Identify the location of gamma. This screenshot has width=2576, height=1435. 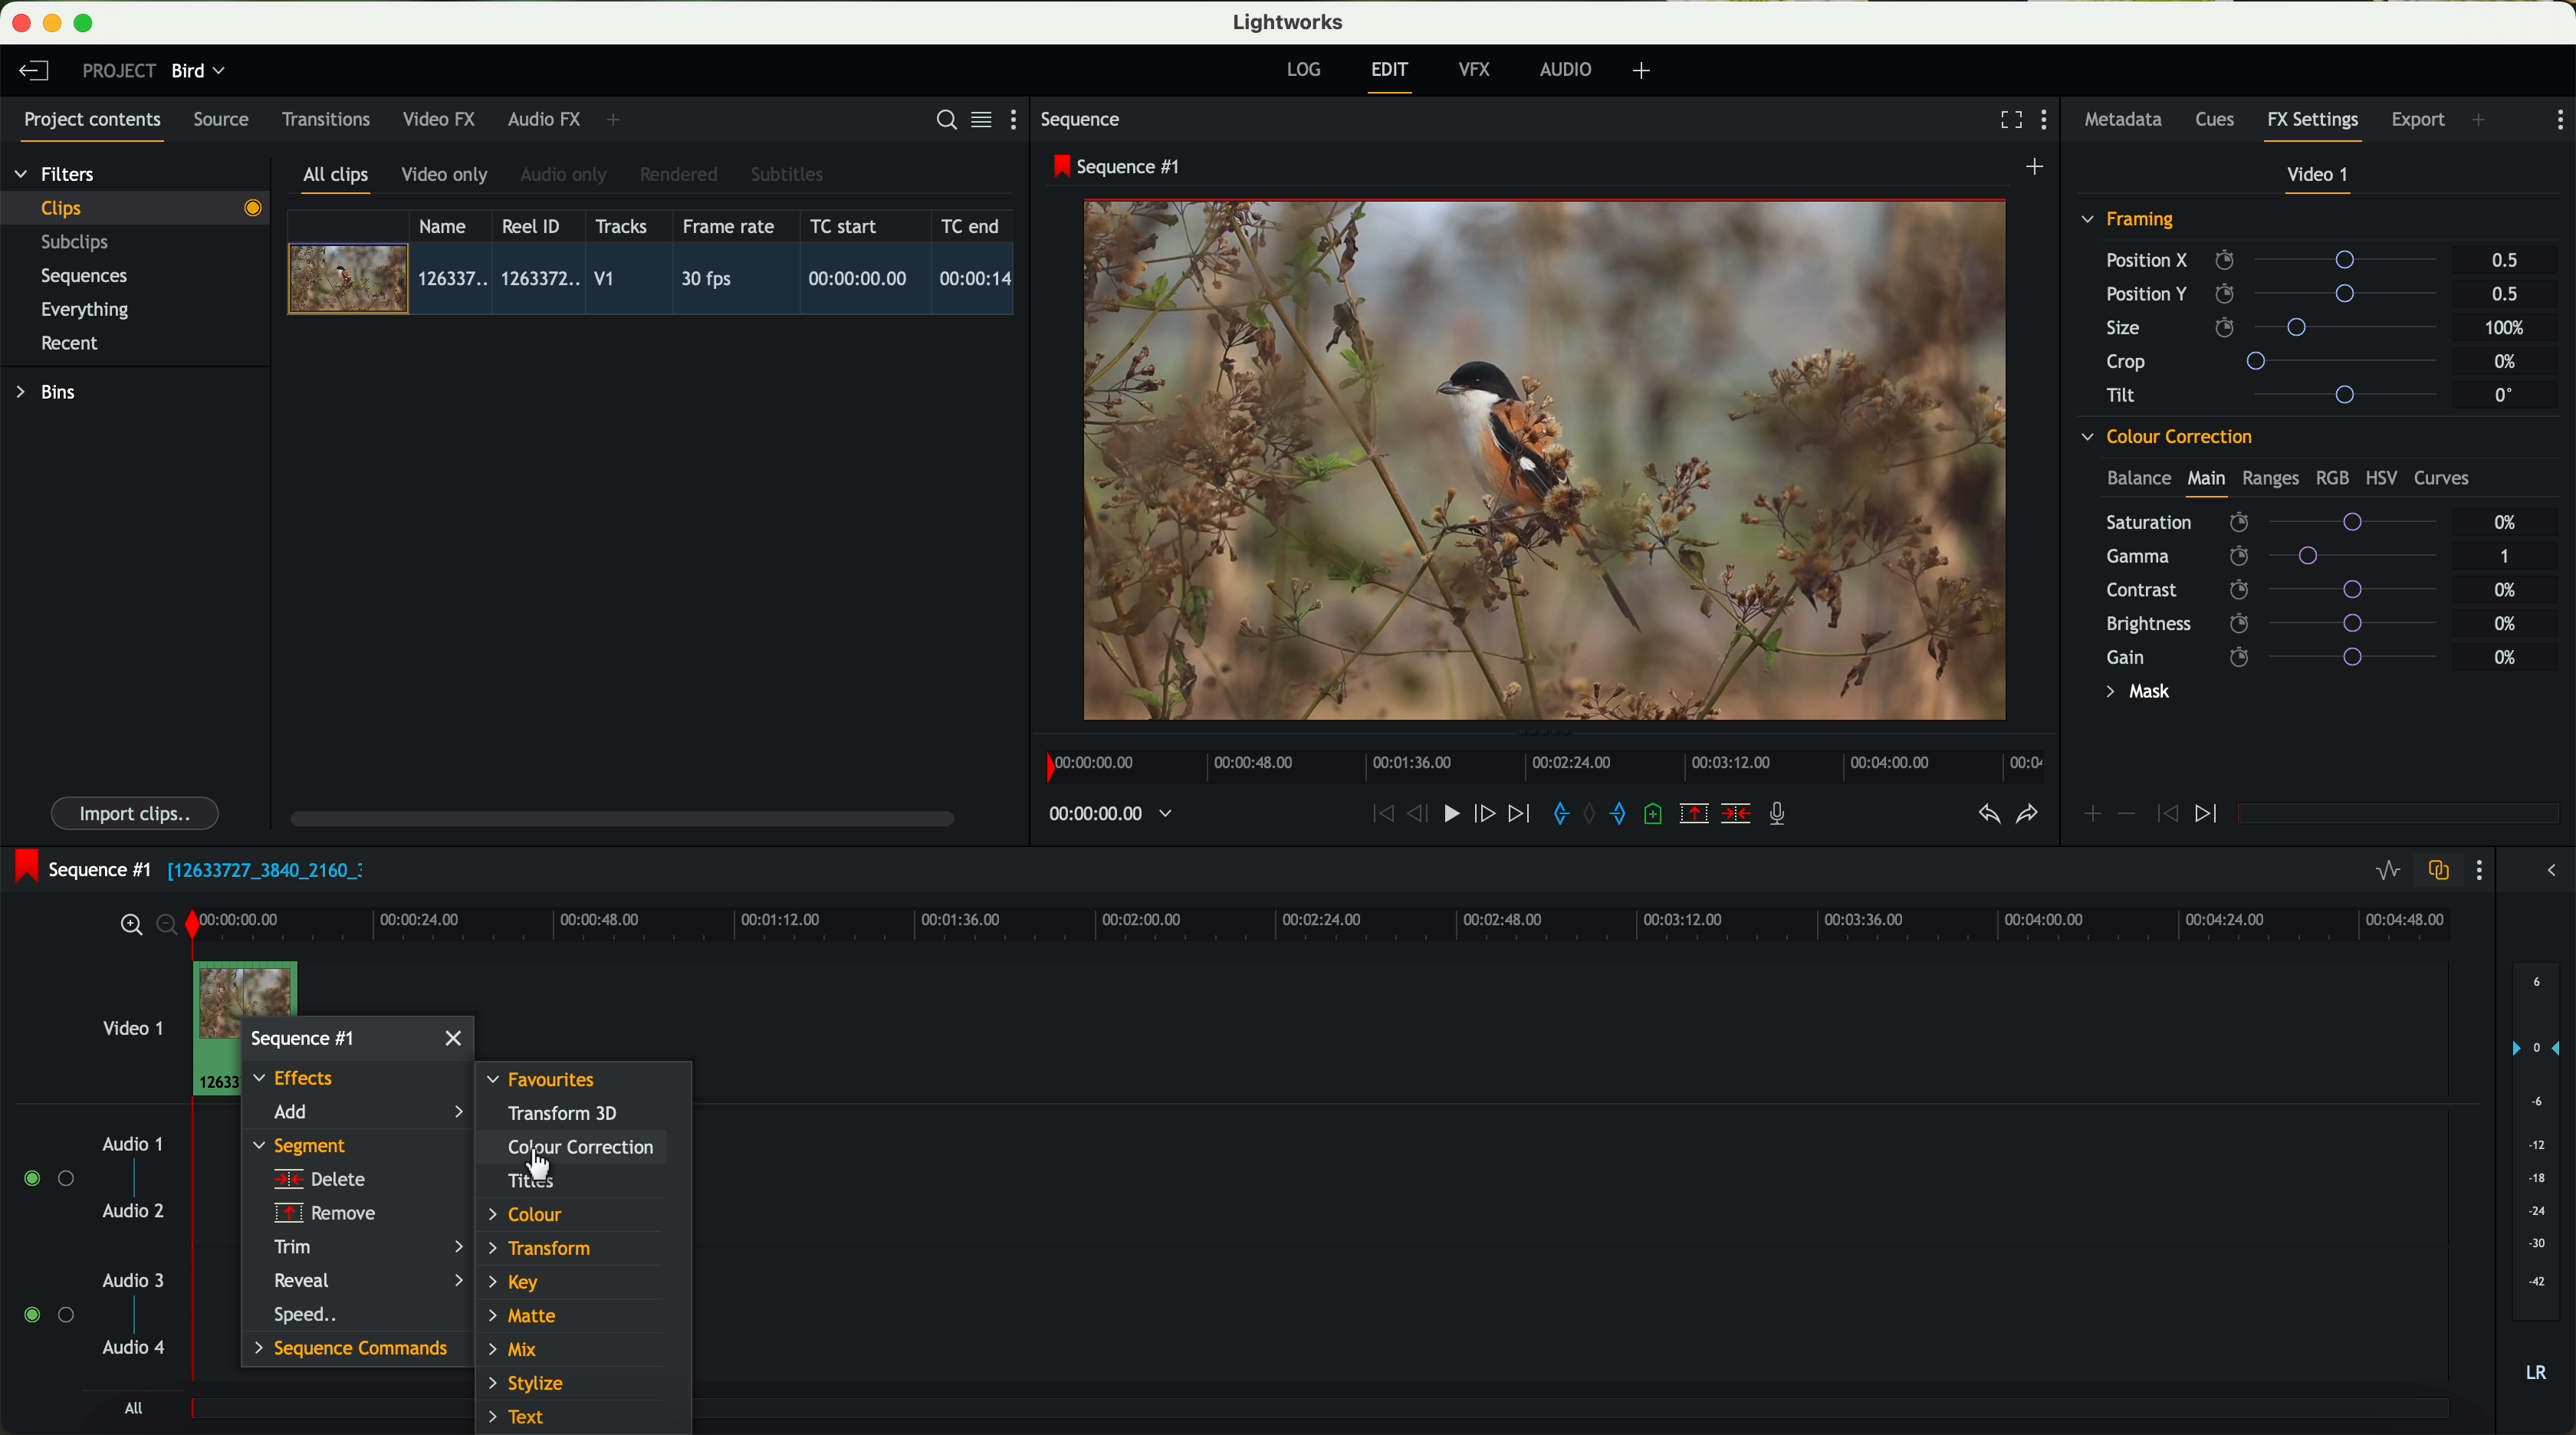
(2282, 555).